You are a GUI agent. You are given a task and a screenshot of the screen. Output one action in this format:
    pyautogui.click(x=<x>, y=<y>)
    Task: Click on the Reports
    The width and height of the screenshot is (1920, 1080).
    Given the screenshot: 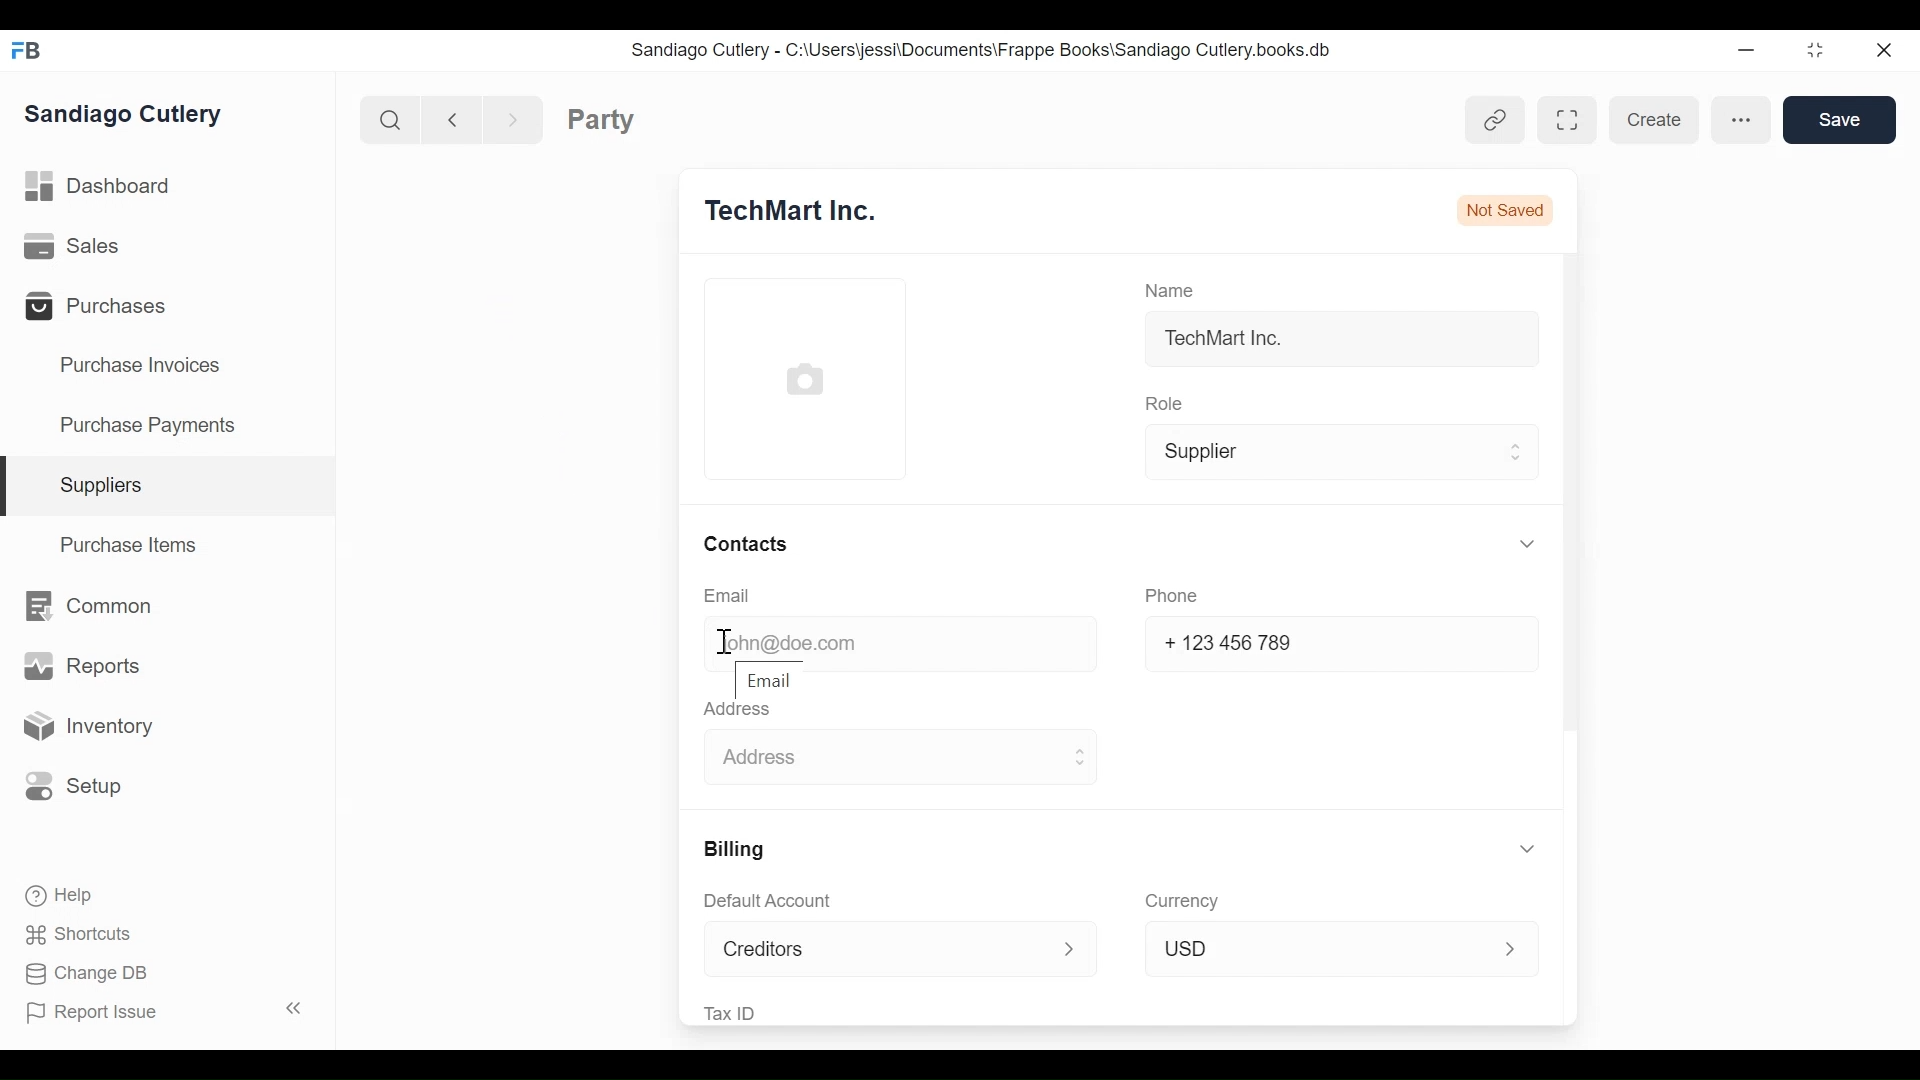 What is the action you would take?
    pyautogui.click(x=79, y=665)
    